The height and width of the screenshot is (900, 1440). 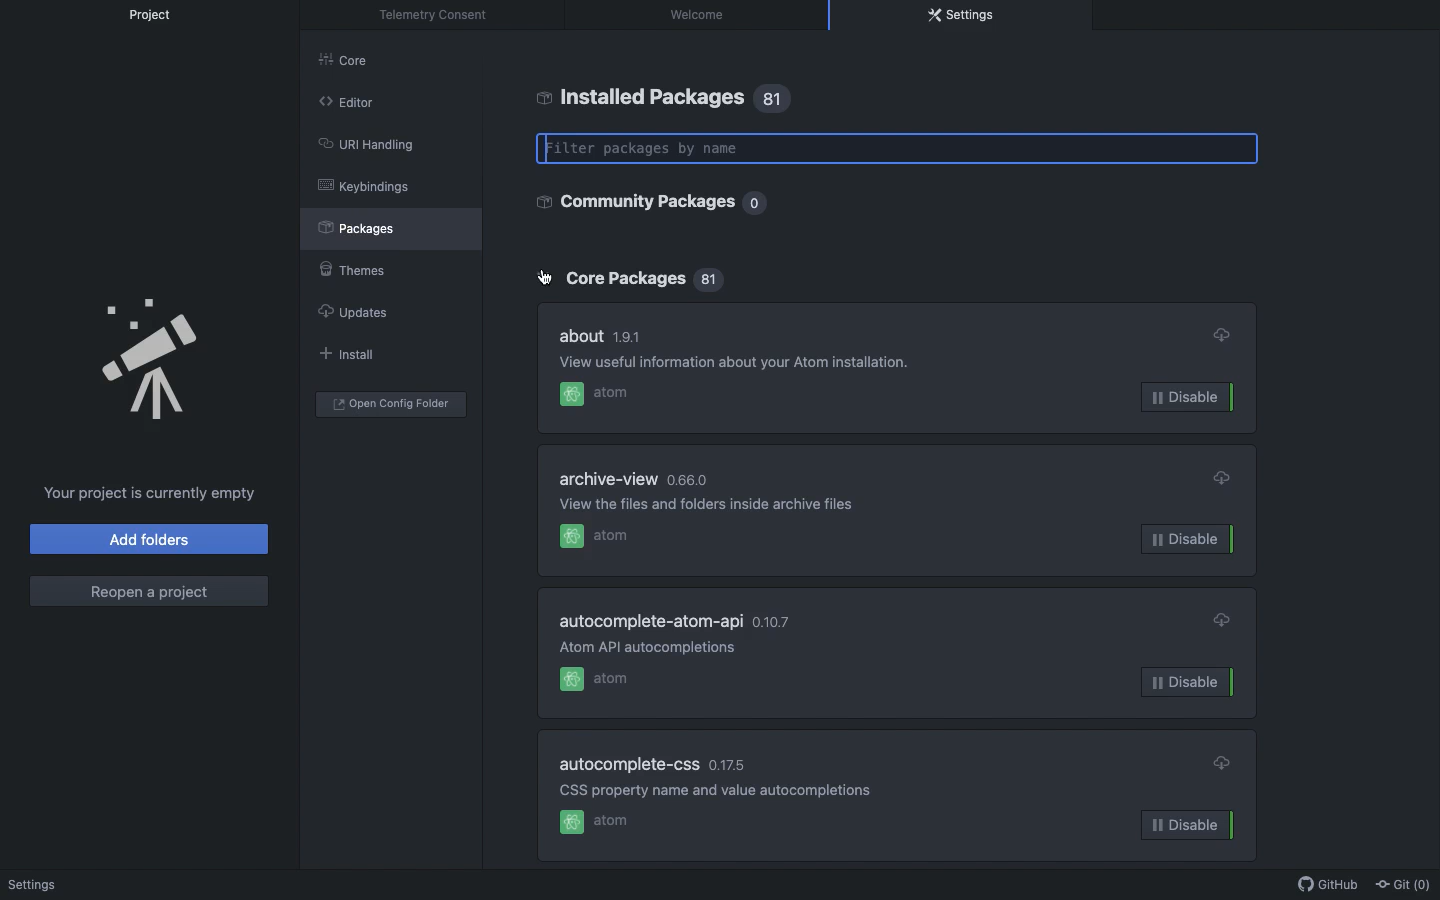 I want to click on View useful information about your Atom installation., so click(x=749, y=365).